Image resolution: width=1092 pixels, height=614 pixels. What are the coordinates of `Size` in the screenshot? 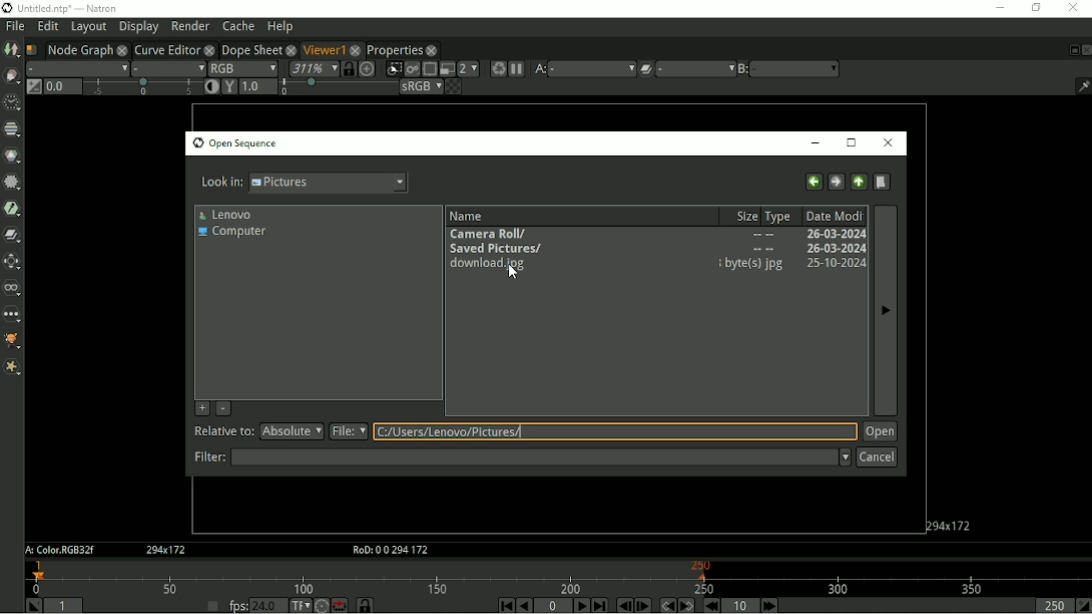 It's located at (743, 216).